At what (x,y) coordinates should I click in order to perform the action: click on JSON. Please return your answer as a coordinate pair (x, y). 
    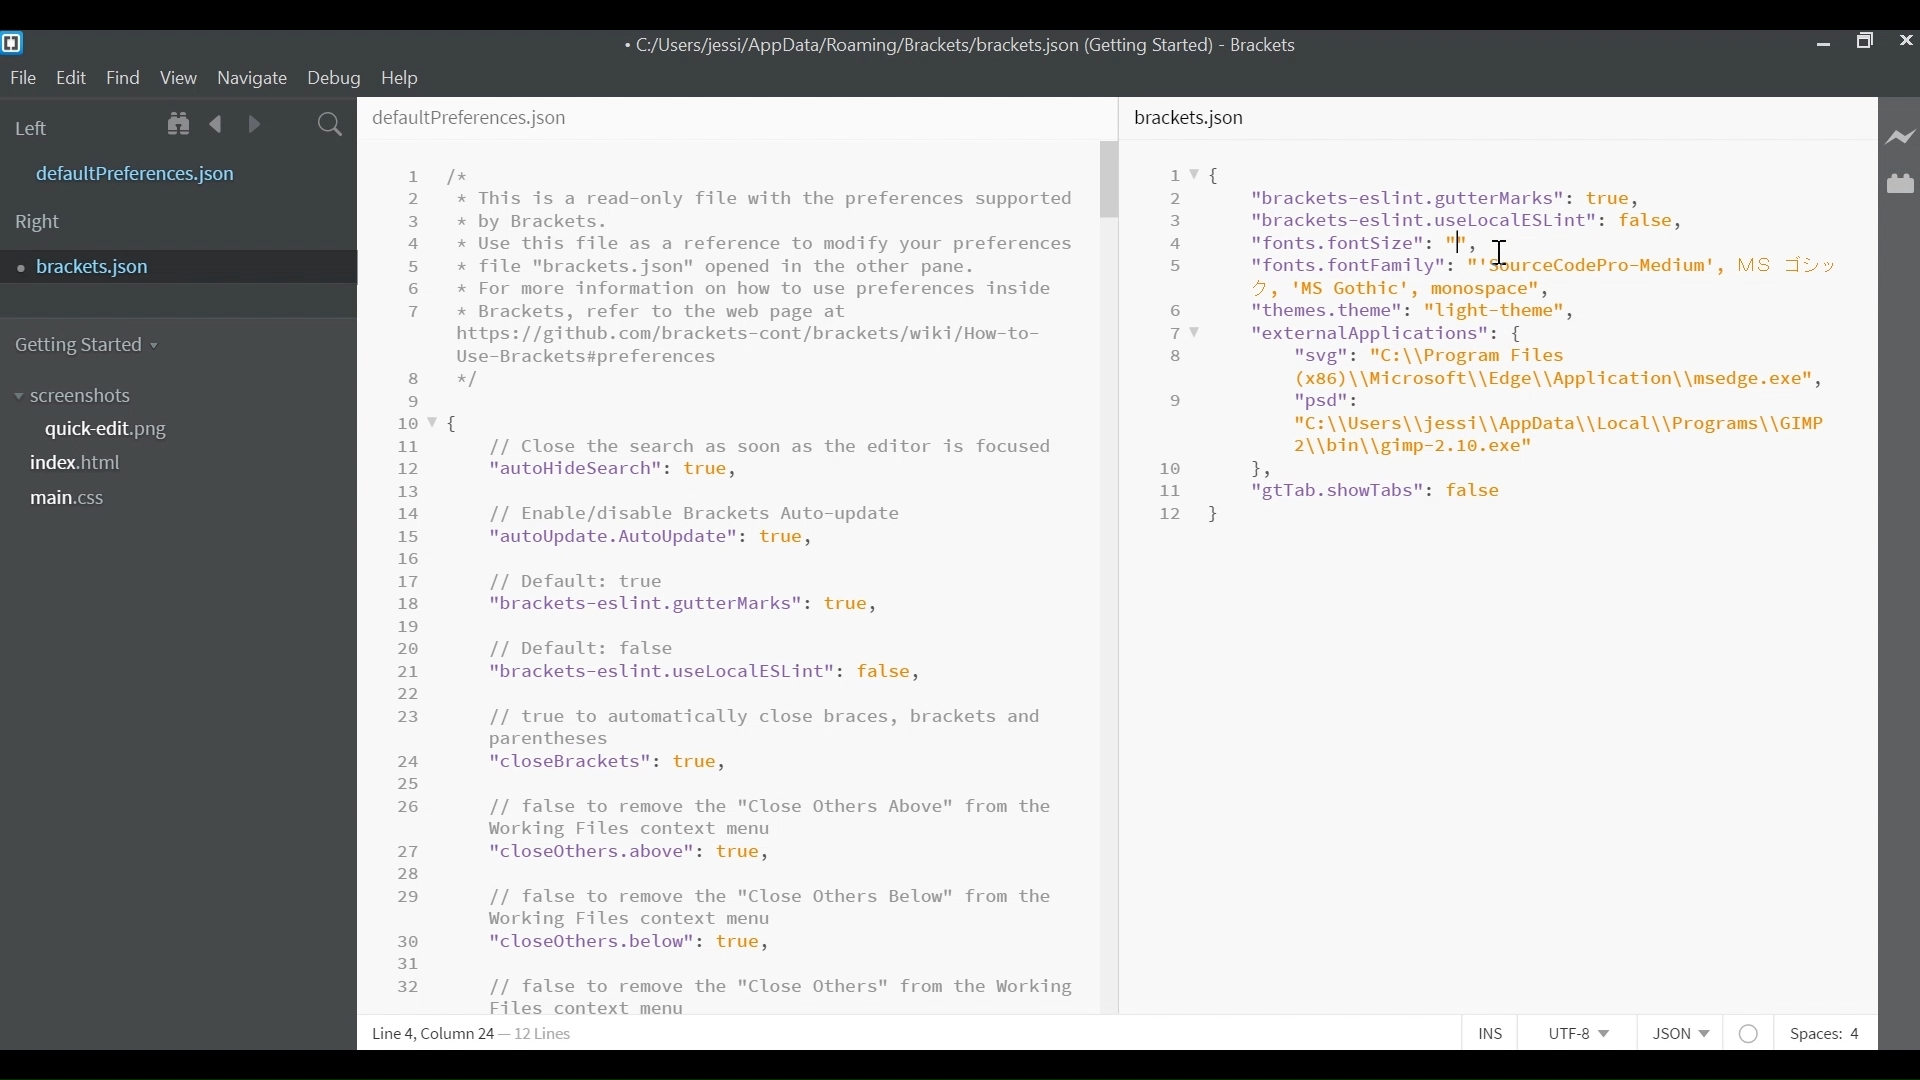
    Looking at the image, I should click on (1687, 1033).